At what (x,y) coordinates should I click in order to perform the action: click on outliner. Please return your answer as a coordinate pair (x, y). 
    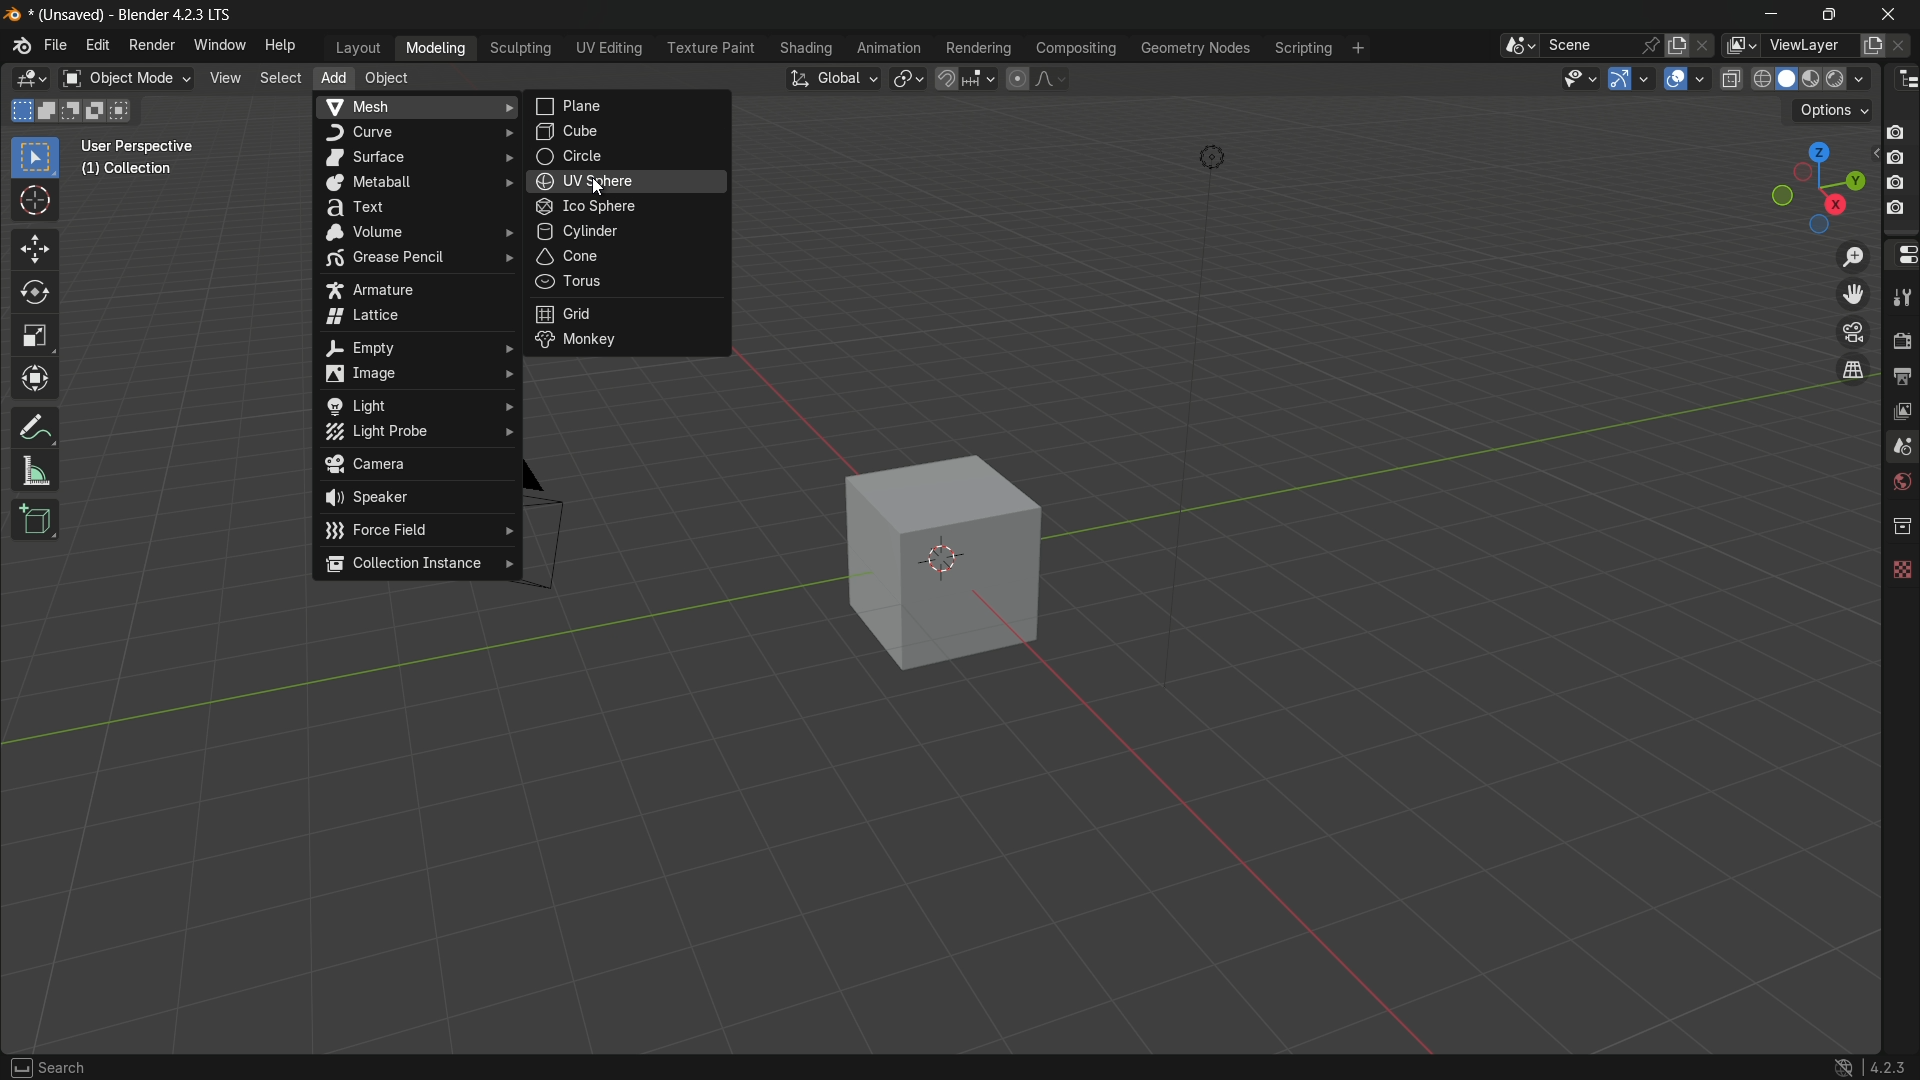
    Looking at the image, I should click on (1900, 81).